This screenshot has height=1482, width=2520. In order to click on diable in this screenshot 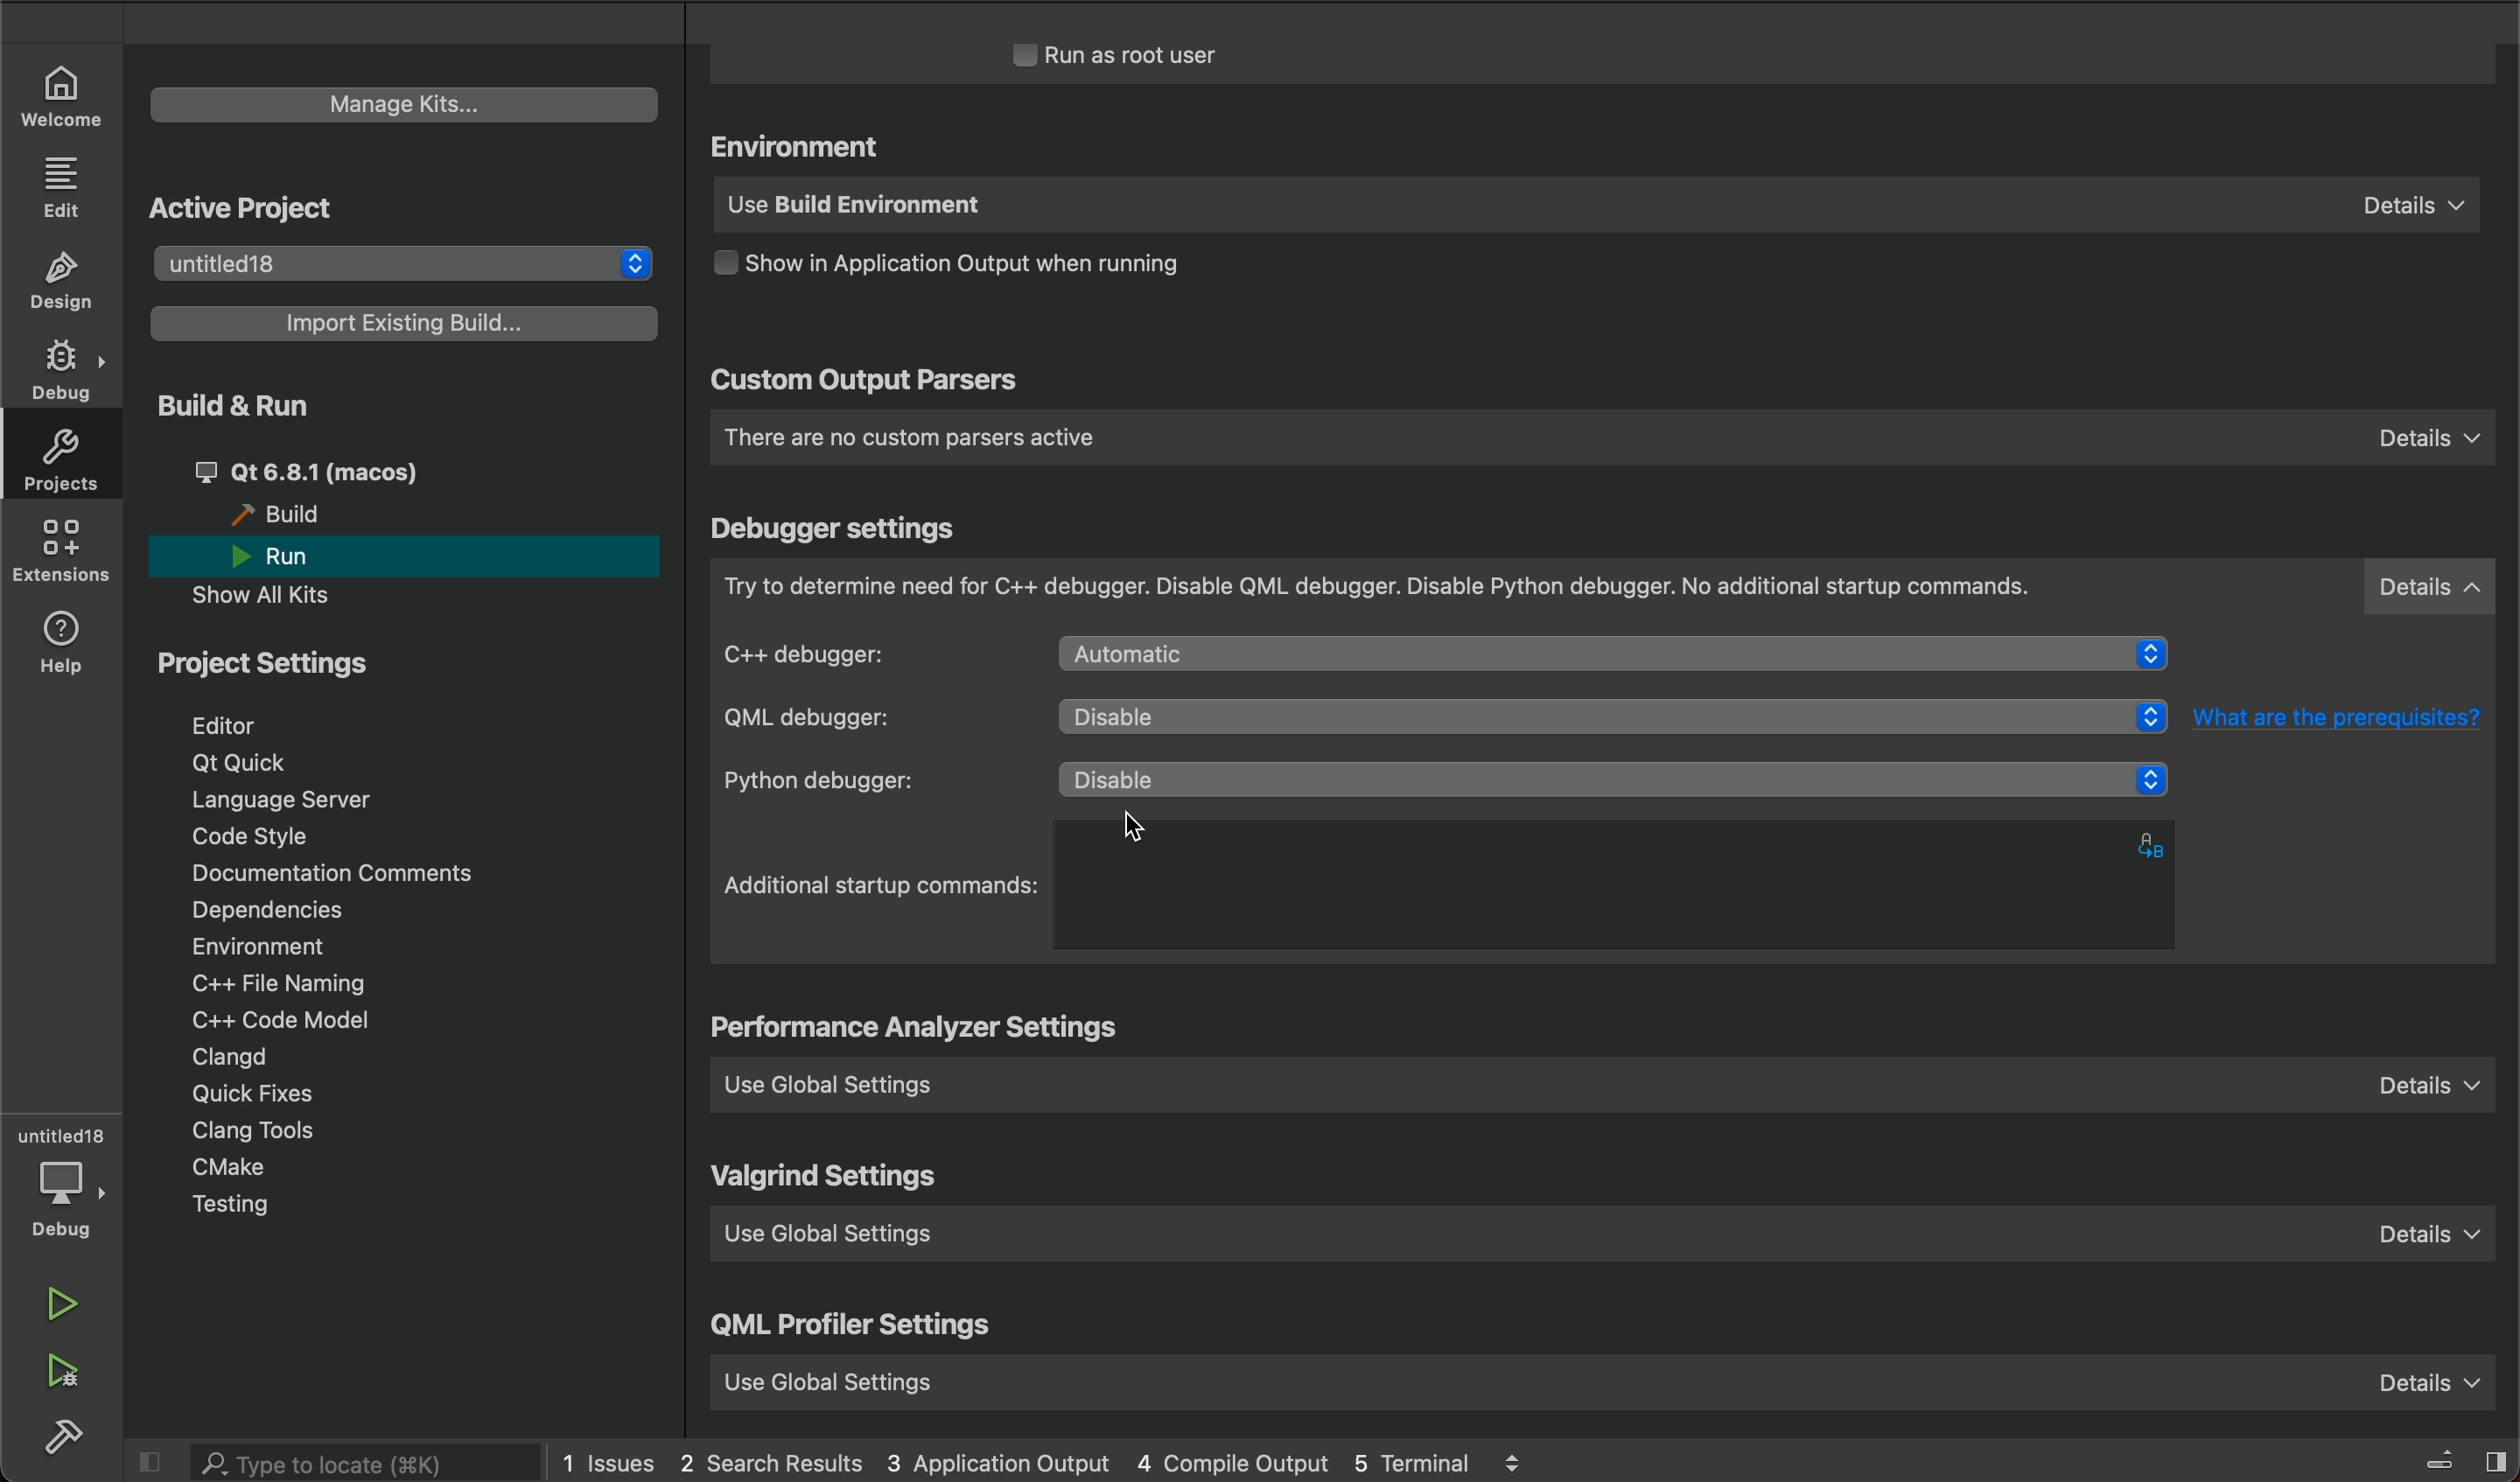, I will do `click(1616, 657)`.